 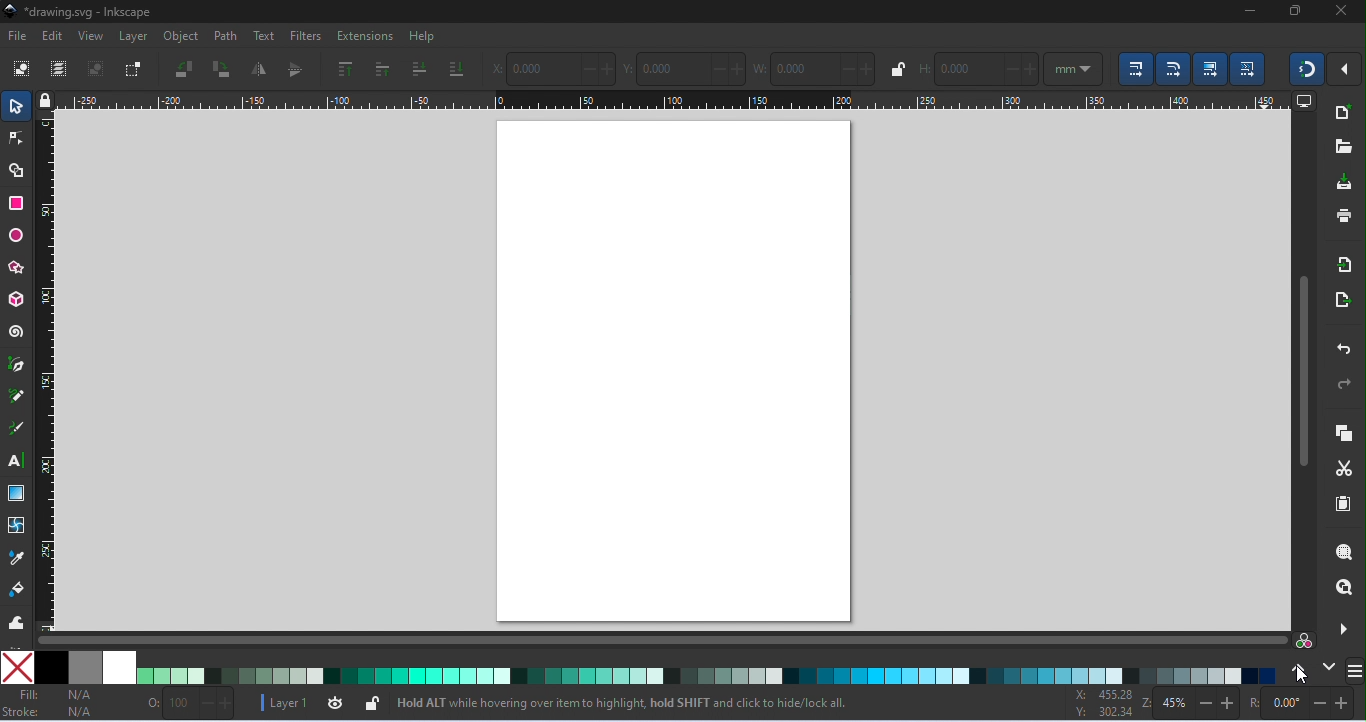 What do you see at coordinates (221, 70) in the screenshot?
I see `rotate object 90 degree clockwise` at bounding box center [221, 70].